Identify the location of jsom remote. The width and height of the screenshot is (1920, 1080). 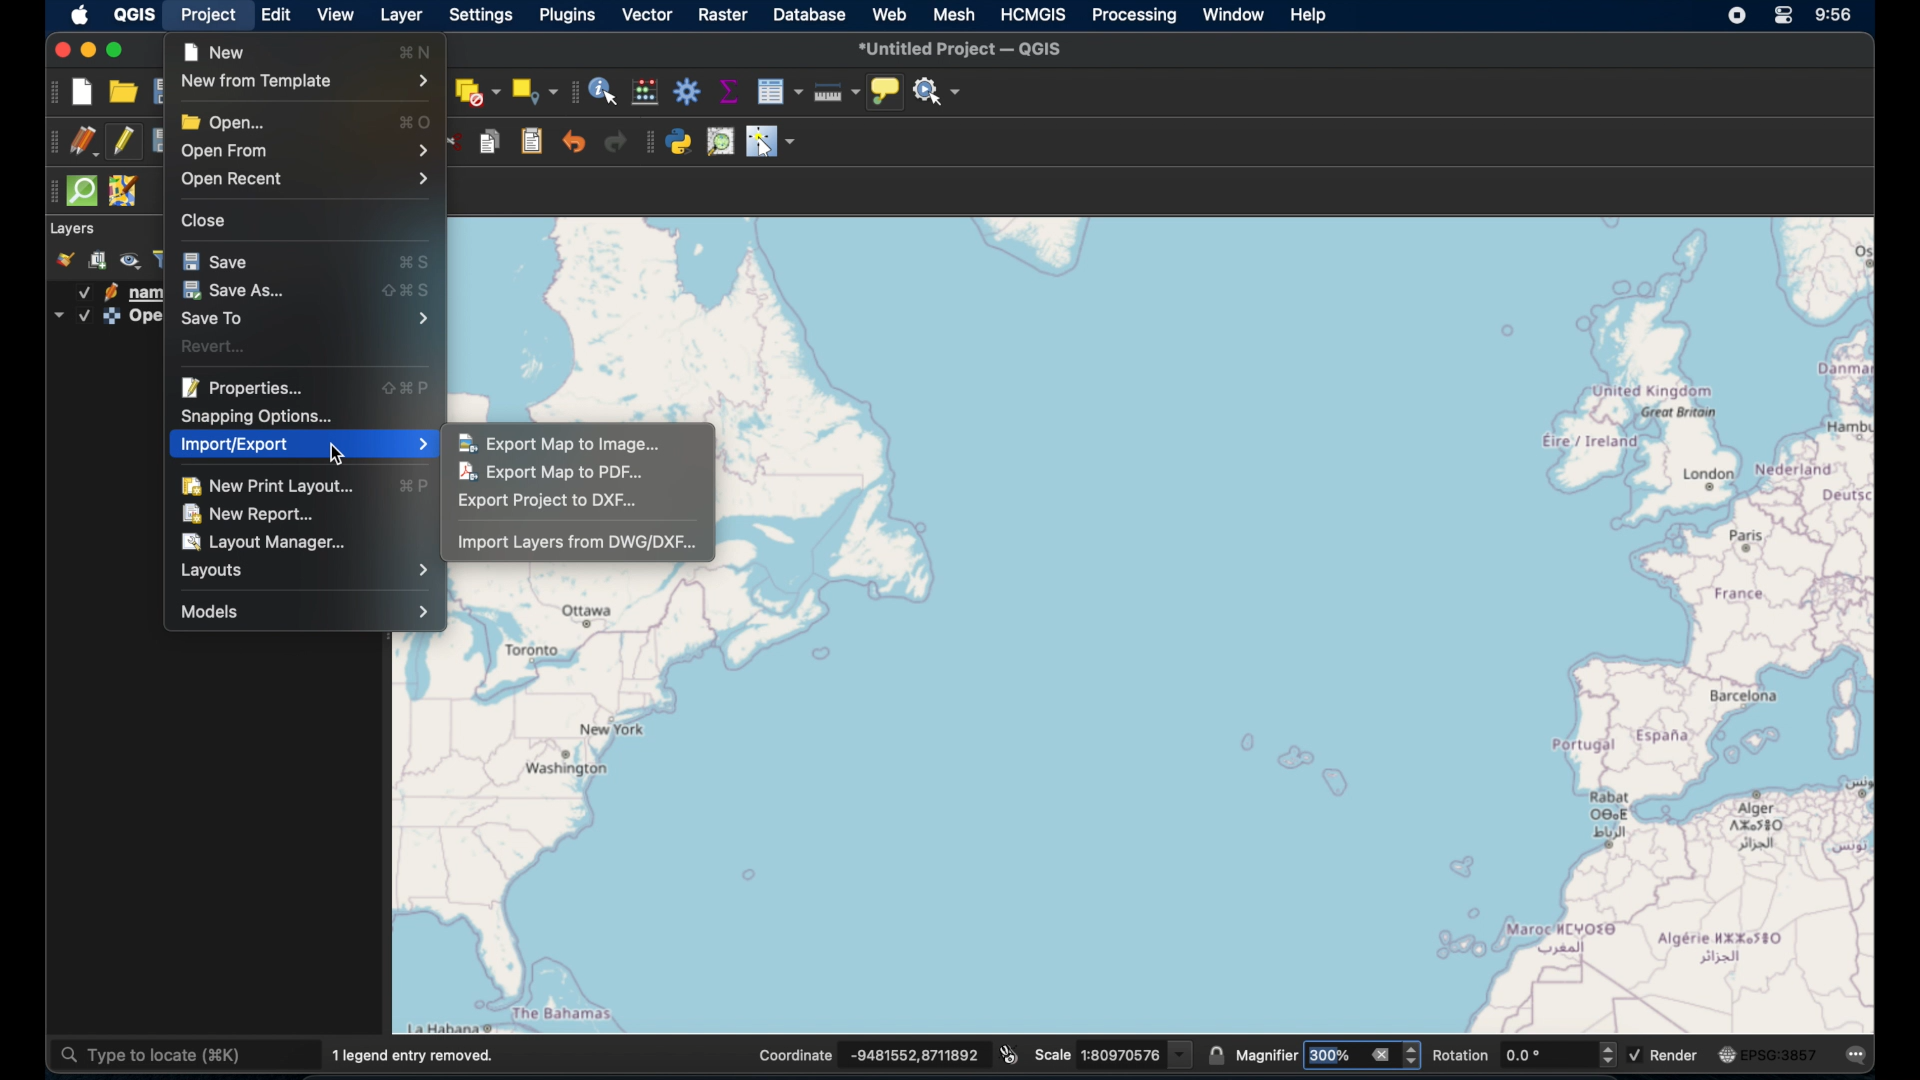
(122, 191).